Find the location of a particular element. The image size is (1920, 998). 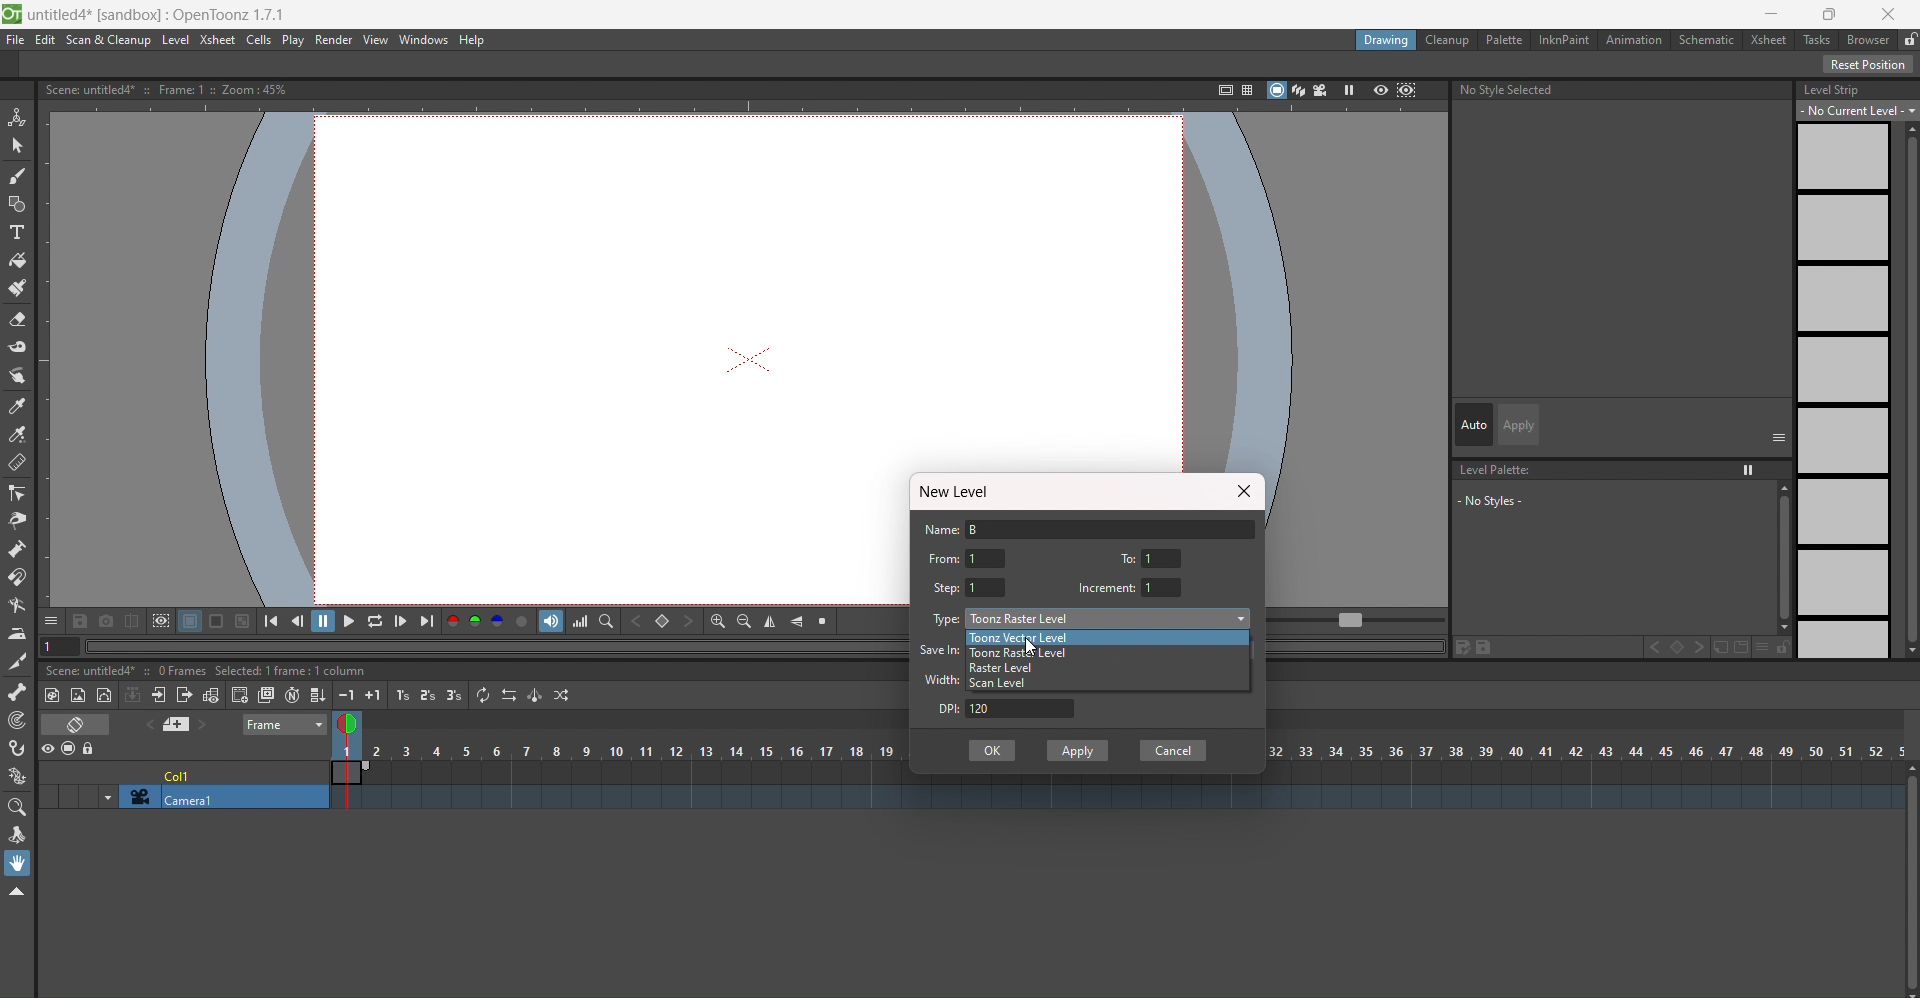

duplicate drawing is located at coordinates (265, 696).